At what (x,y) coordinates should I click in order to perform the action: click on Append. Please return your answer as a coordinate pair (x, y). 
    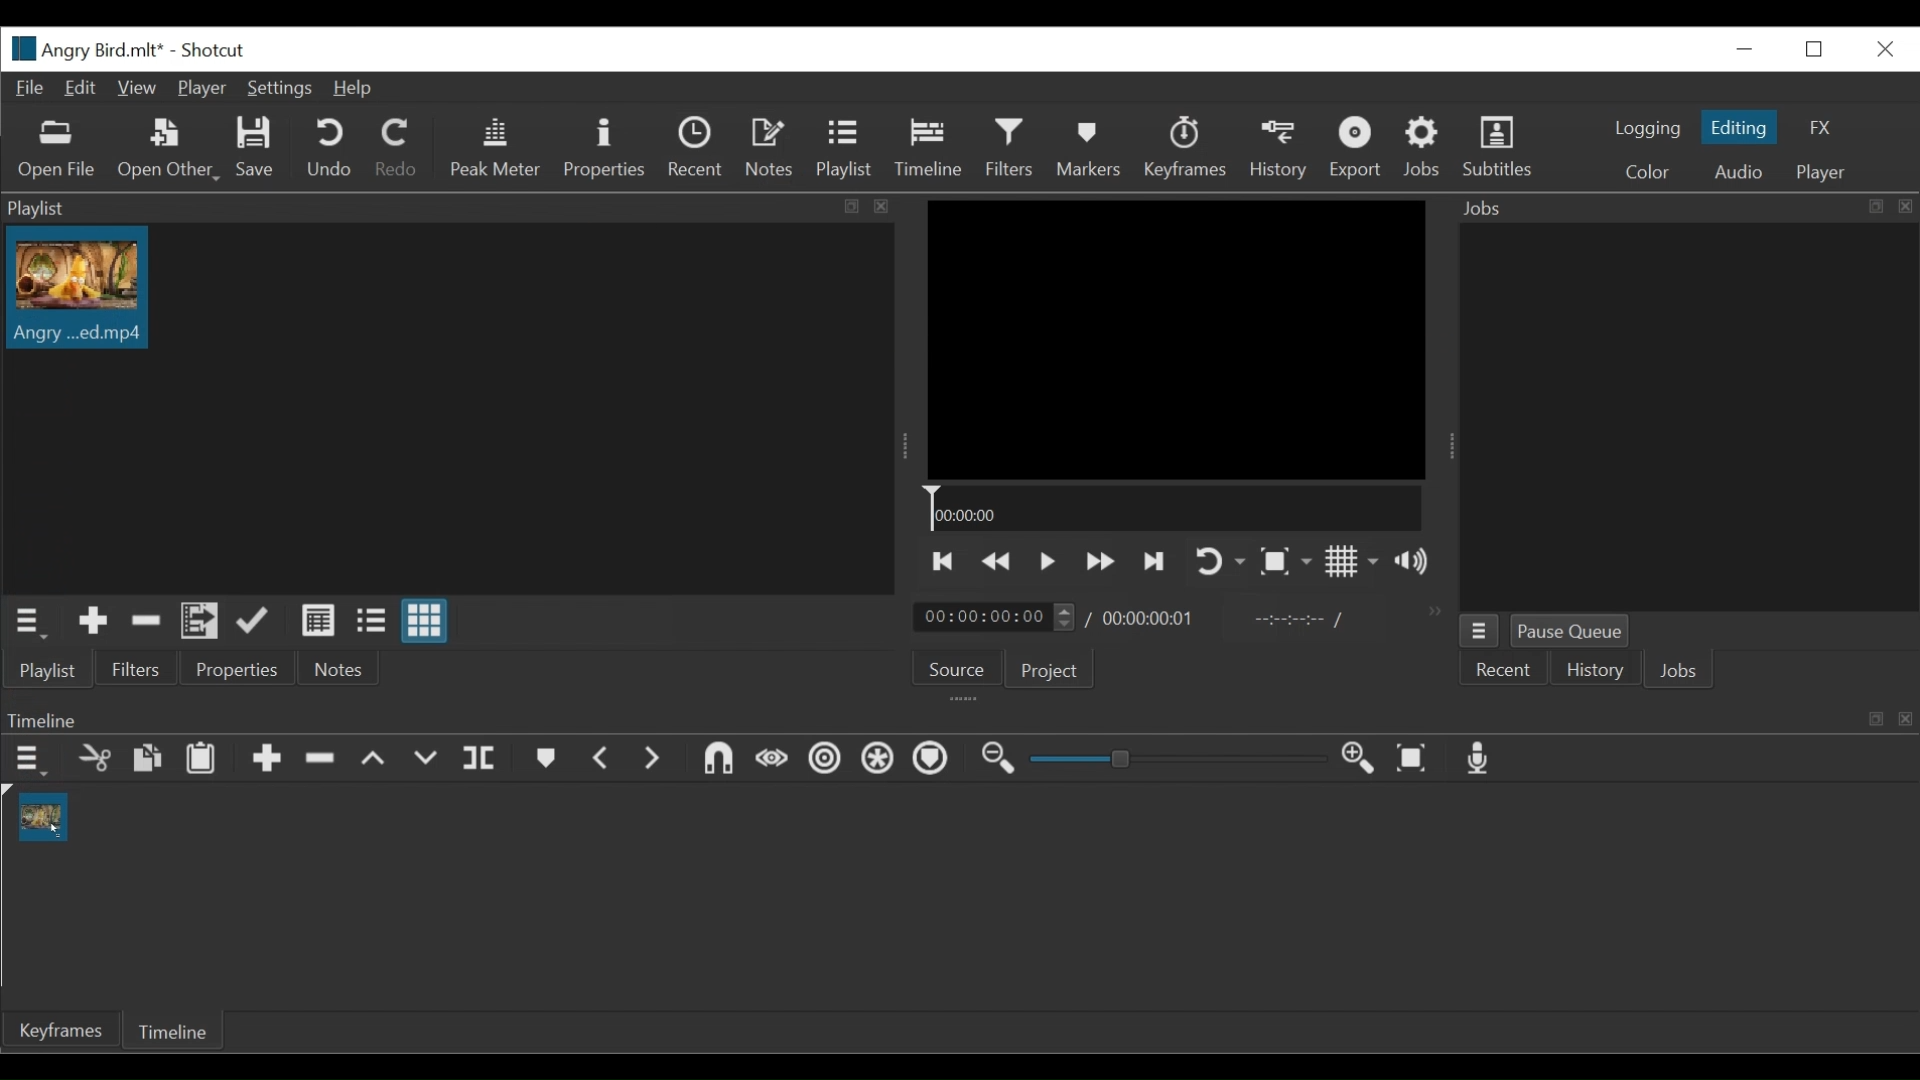
    Looking at the image, I should click on (269, 758).